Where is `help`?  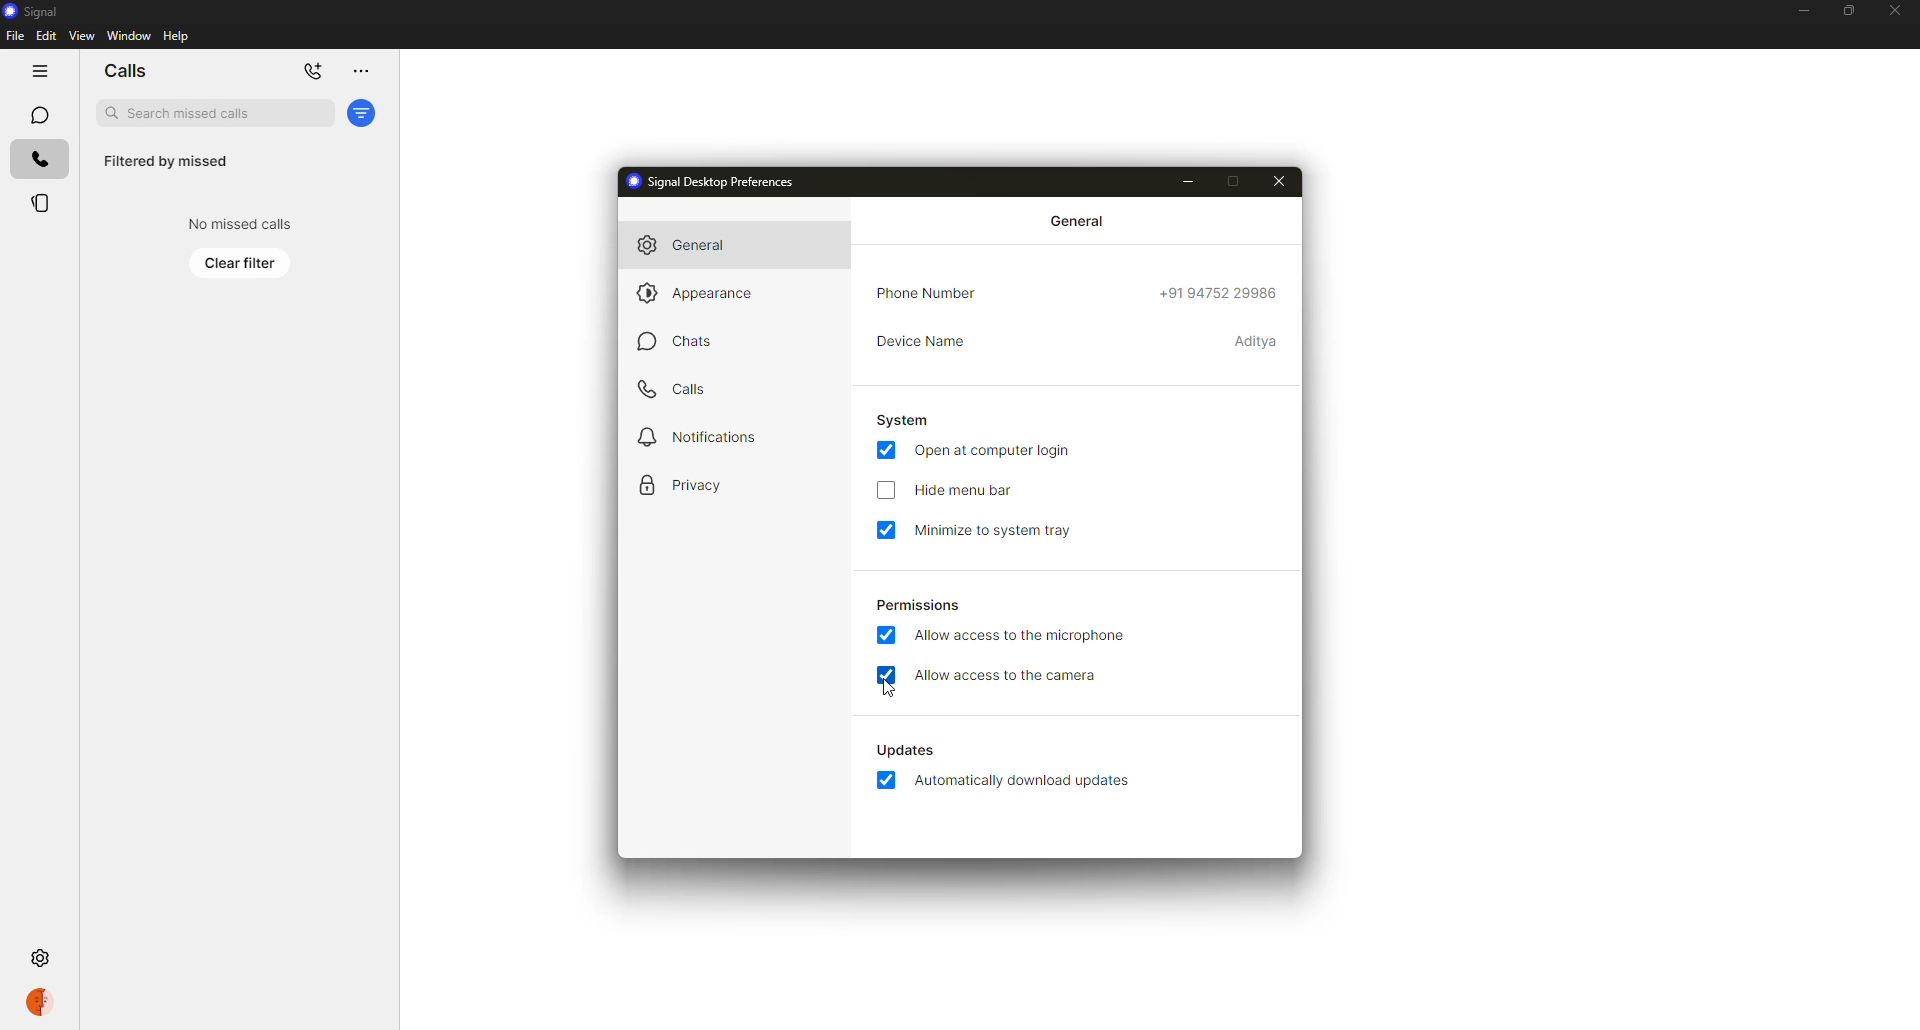
help is located at coordinates (178, 36).